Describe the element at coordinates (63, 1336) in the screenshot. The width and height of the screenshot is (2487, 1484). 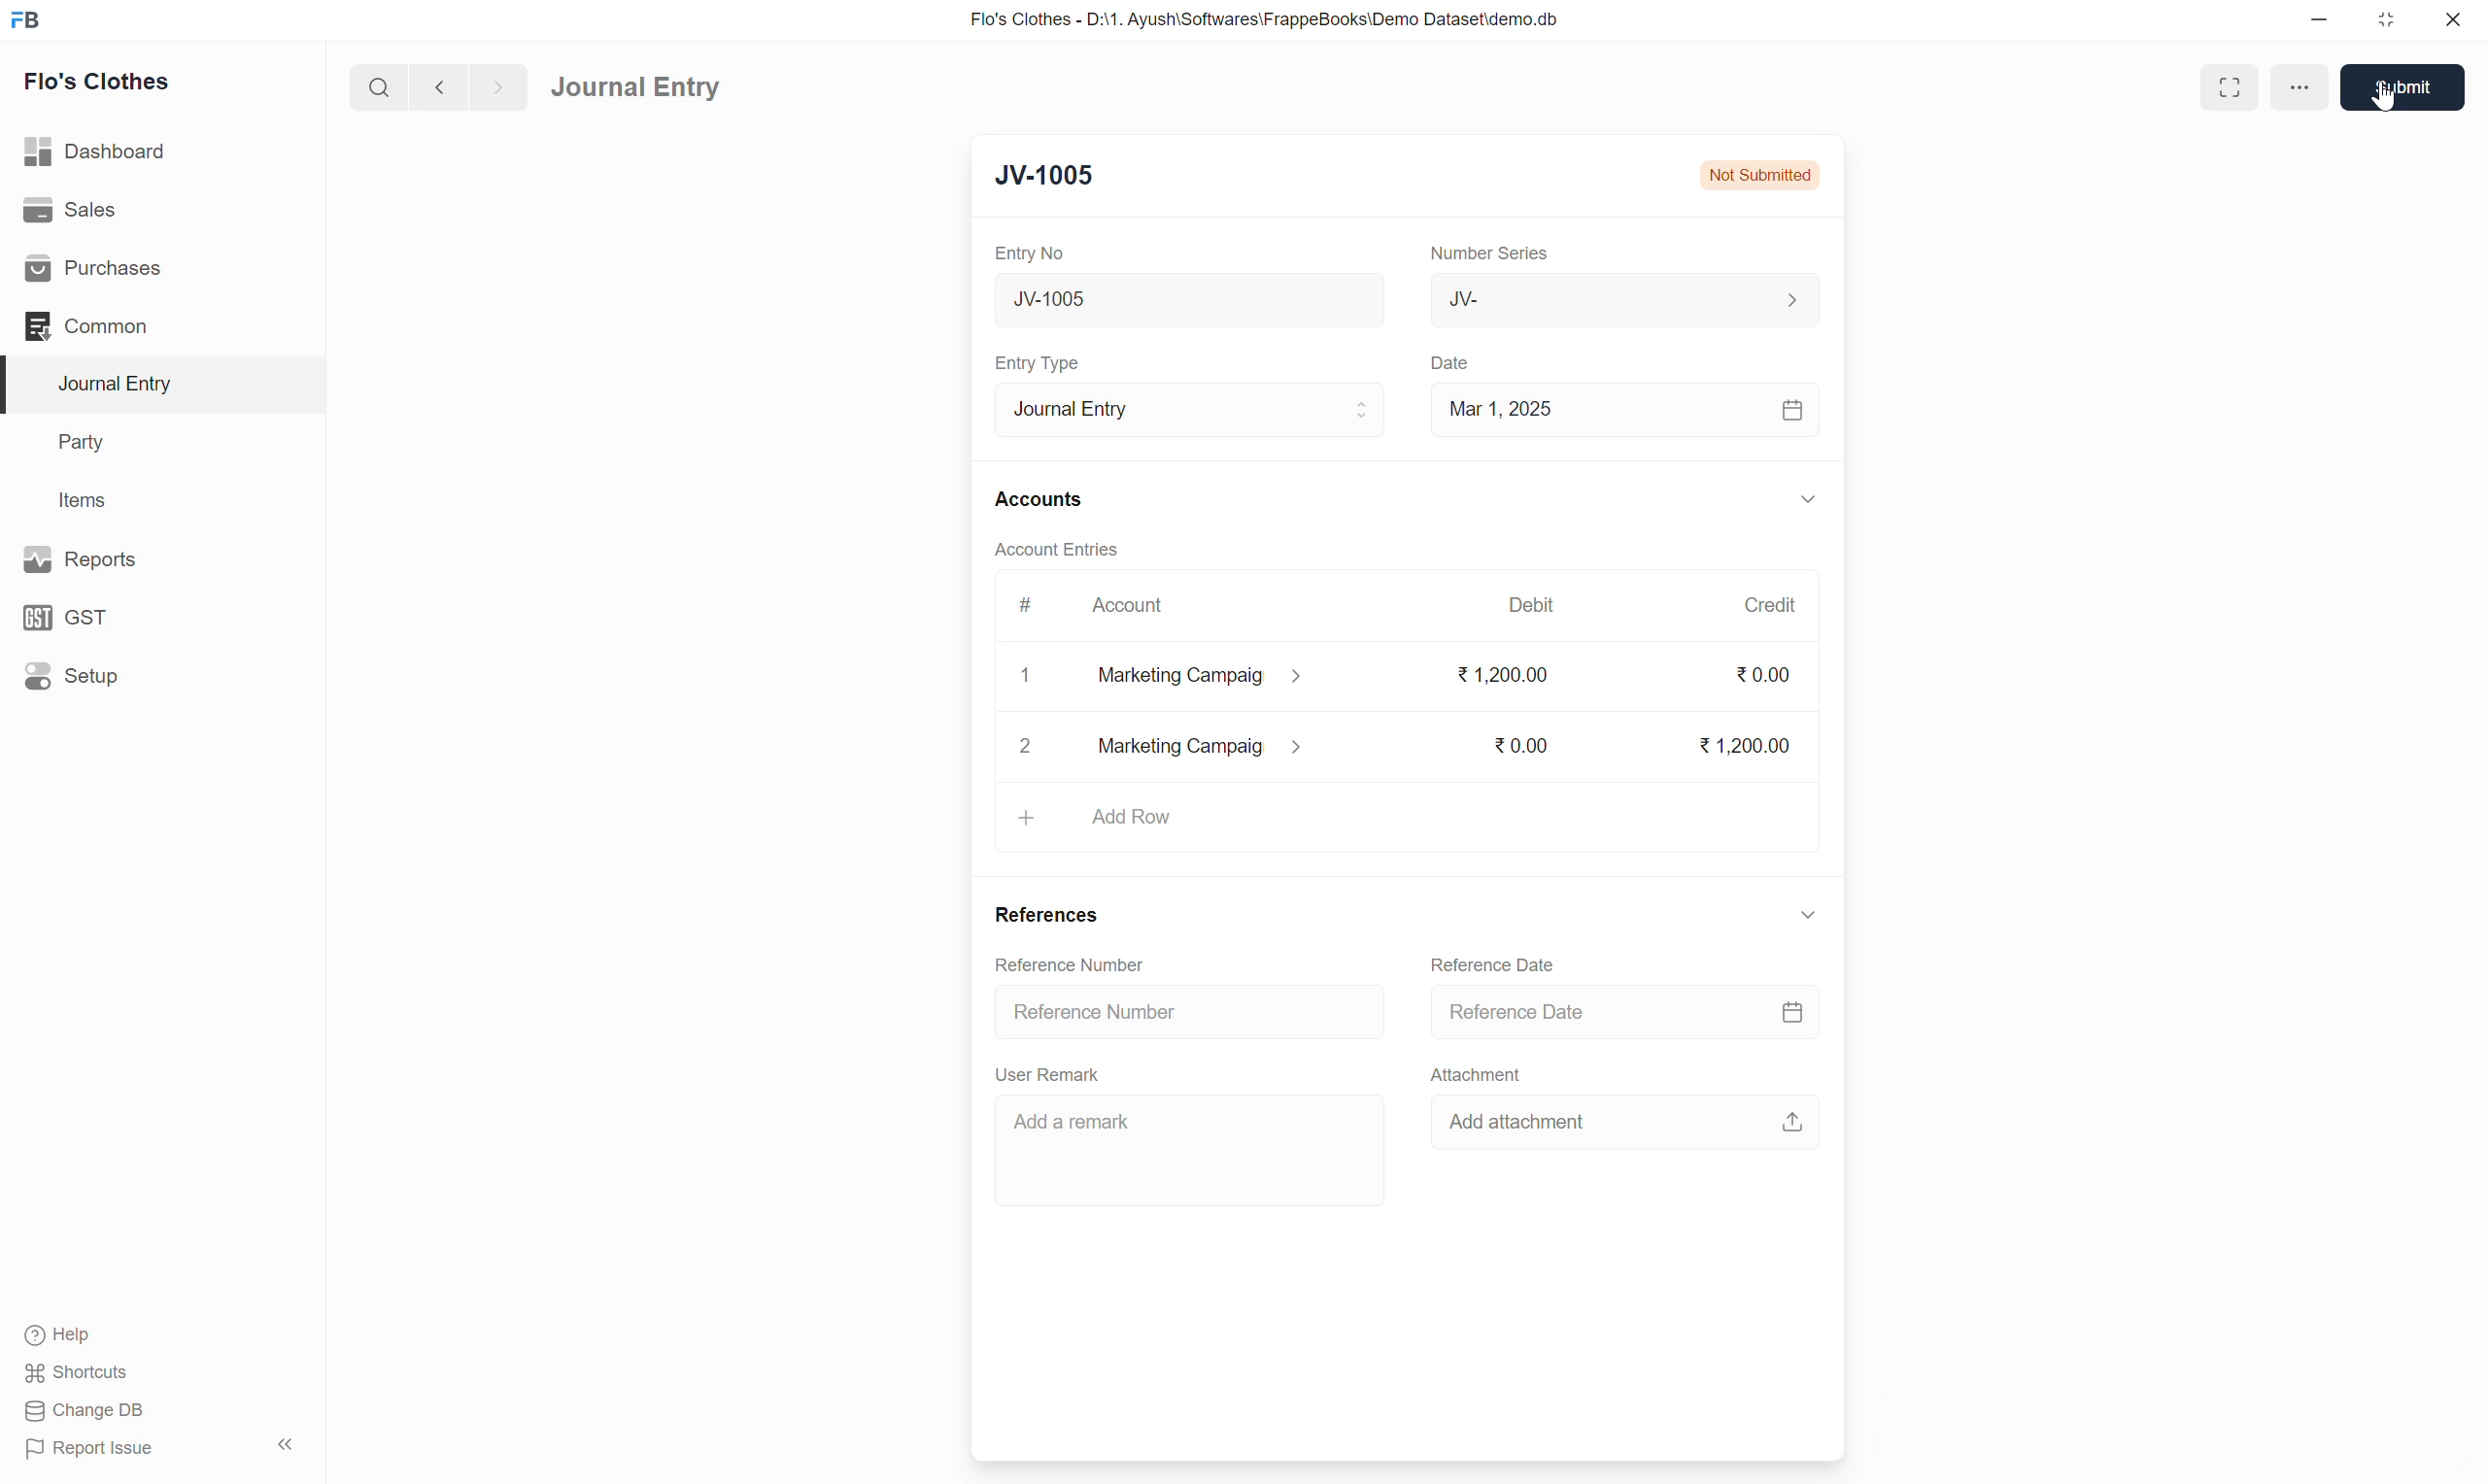
I see `Help` at that location.